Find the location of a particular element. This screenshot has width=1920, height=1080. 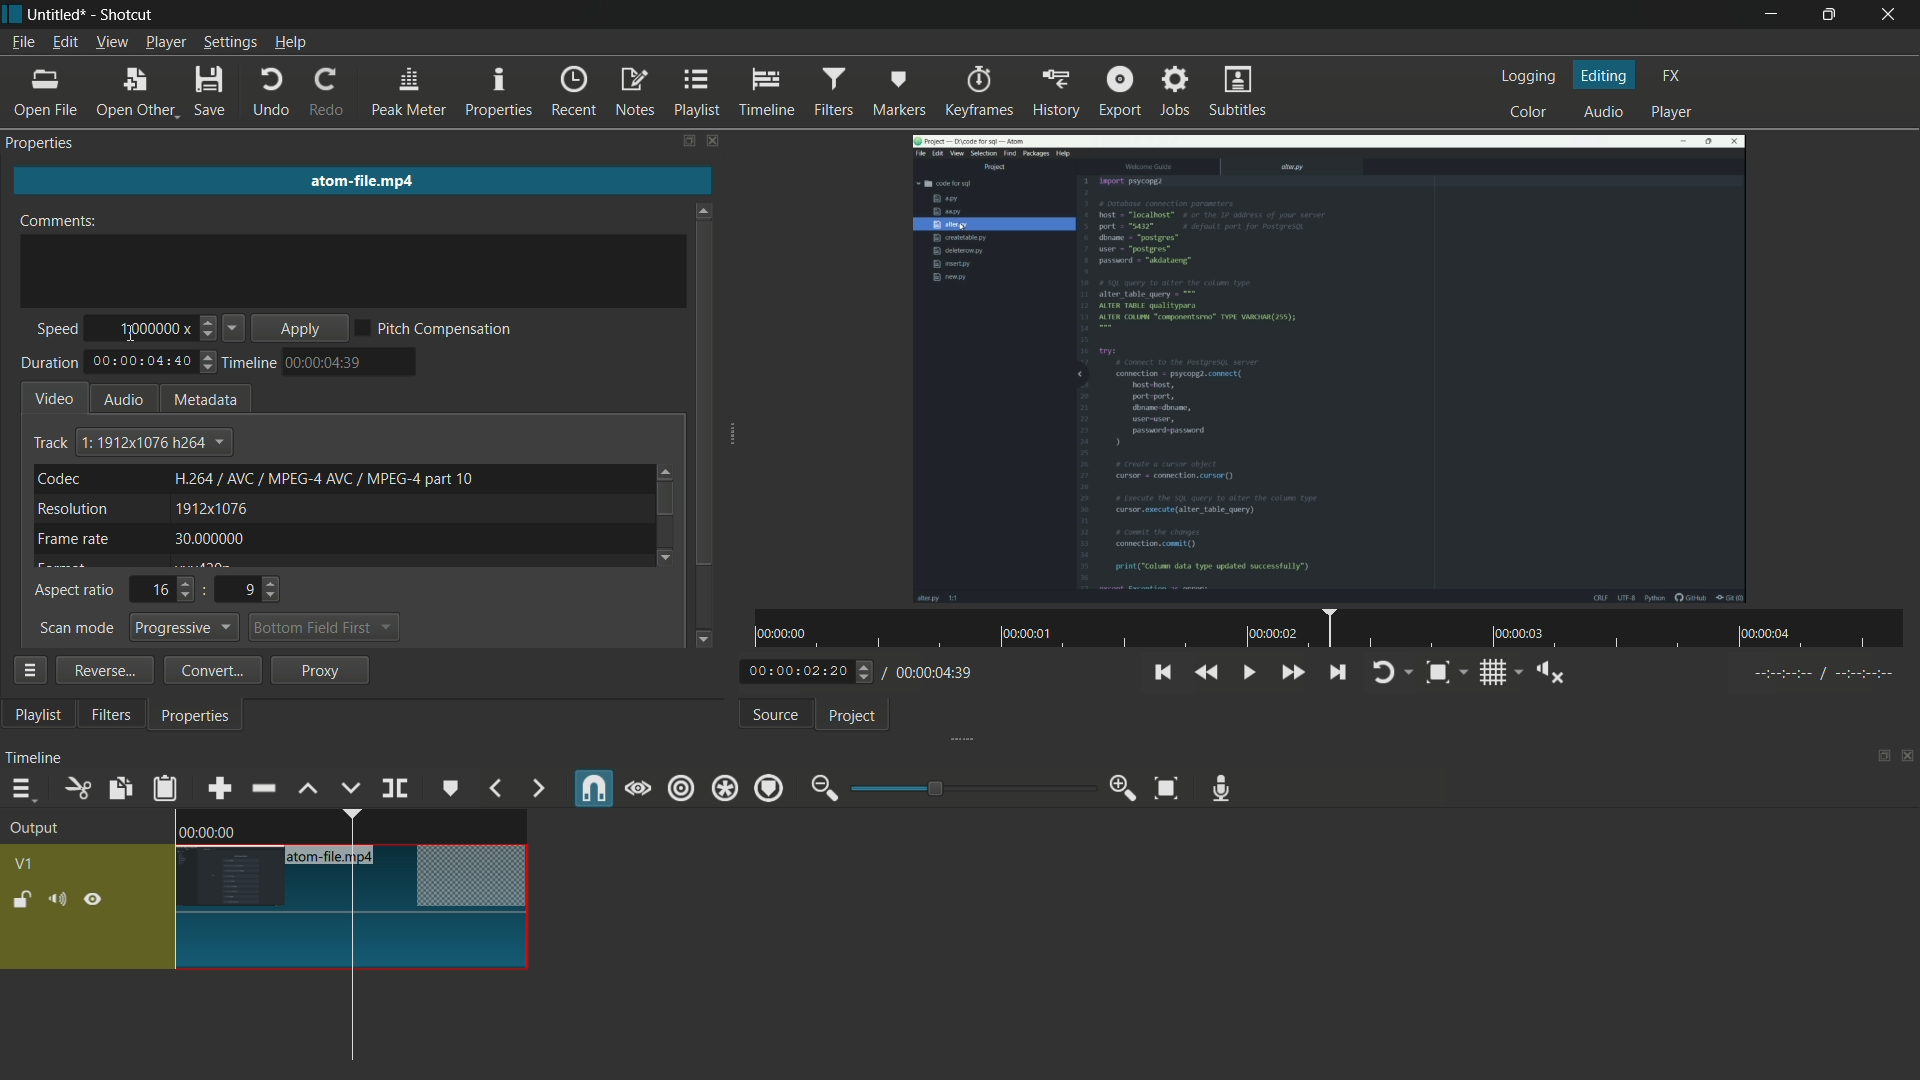

notes is located at coordinates (633, 94).